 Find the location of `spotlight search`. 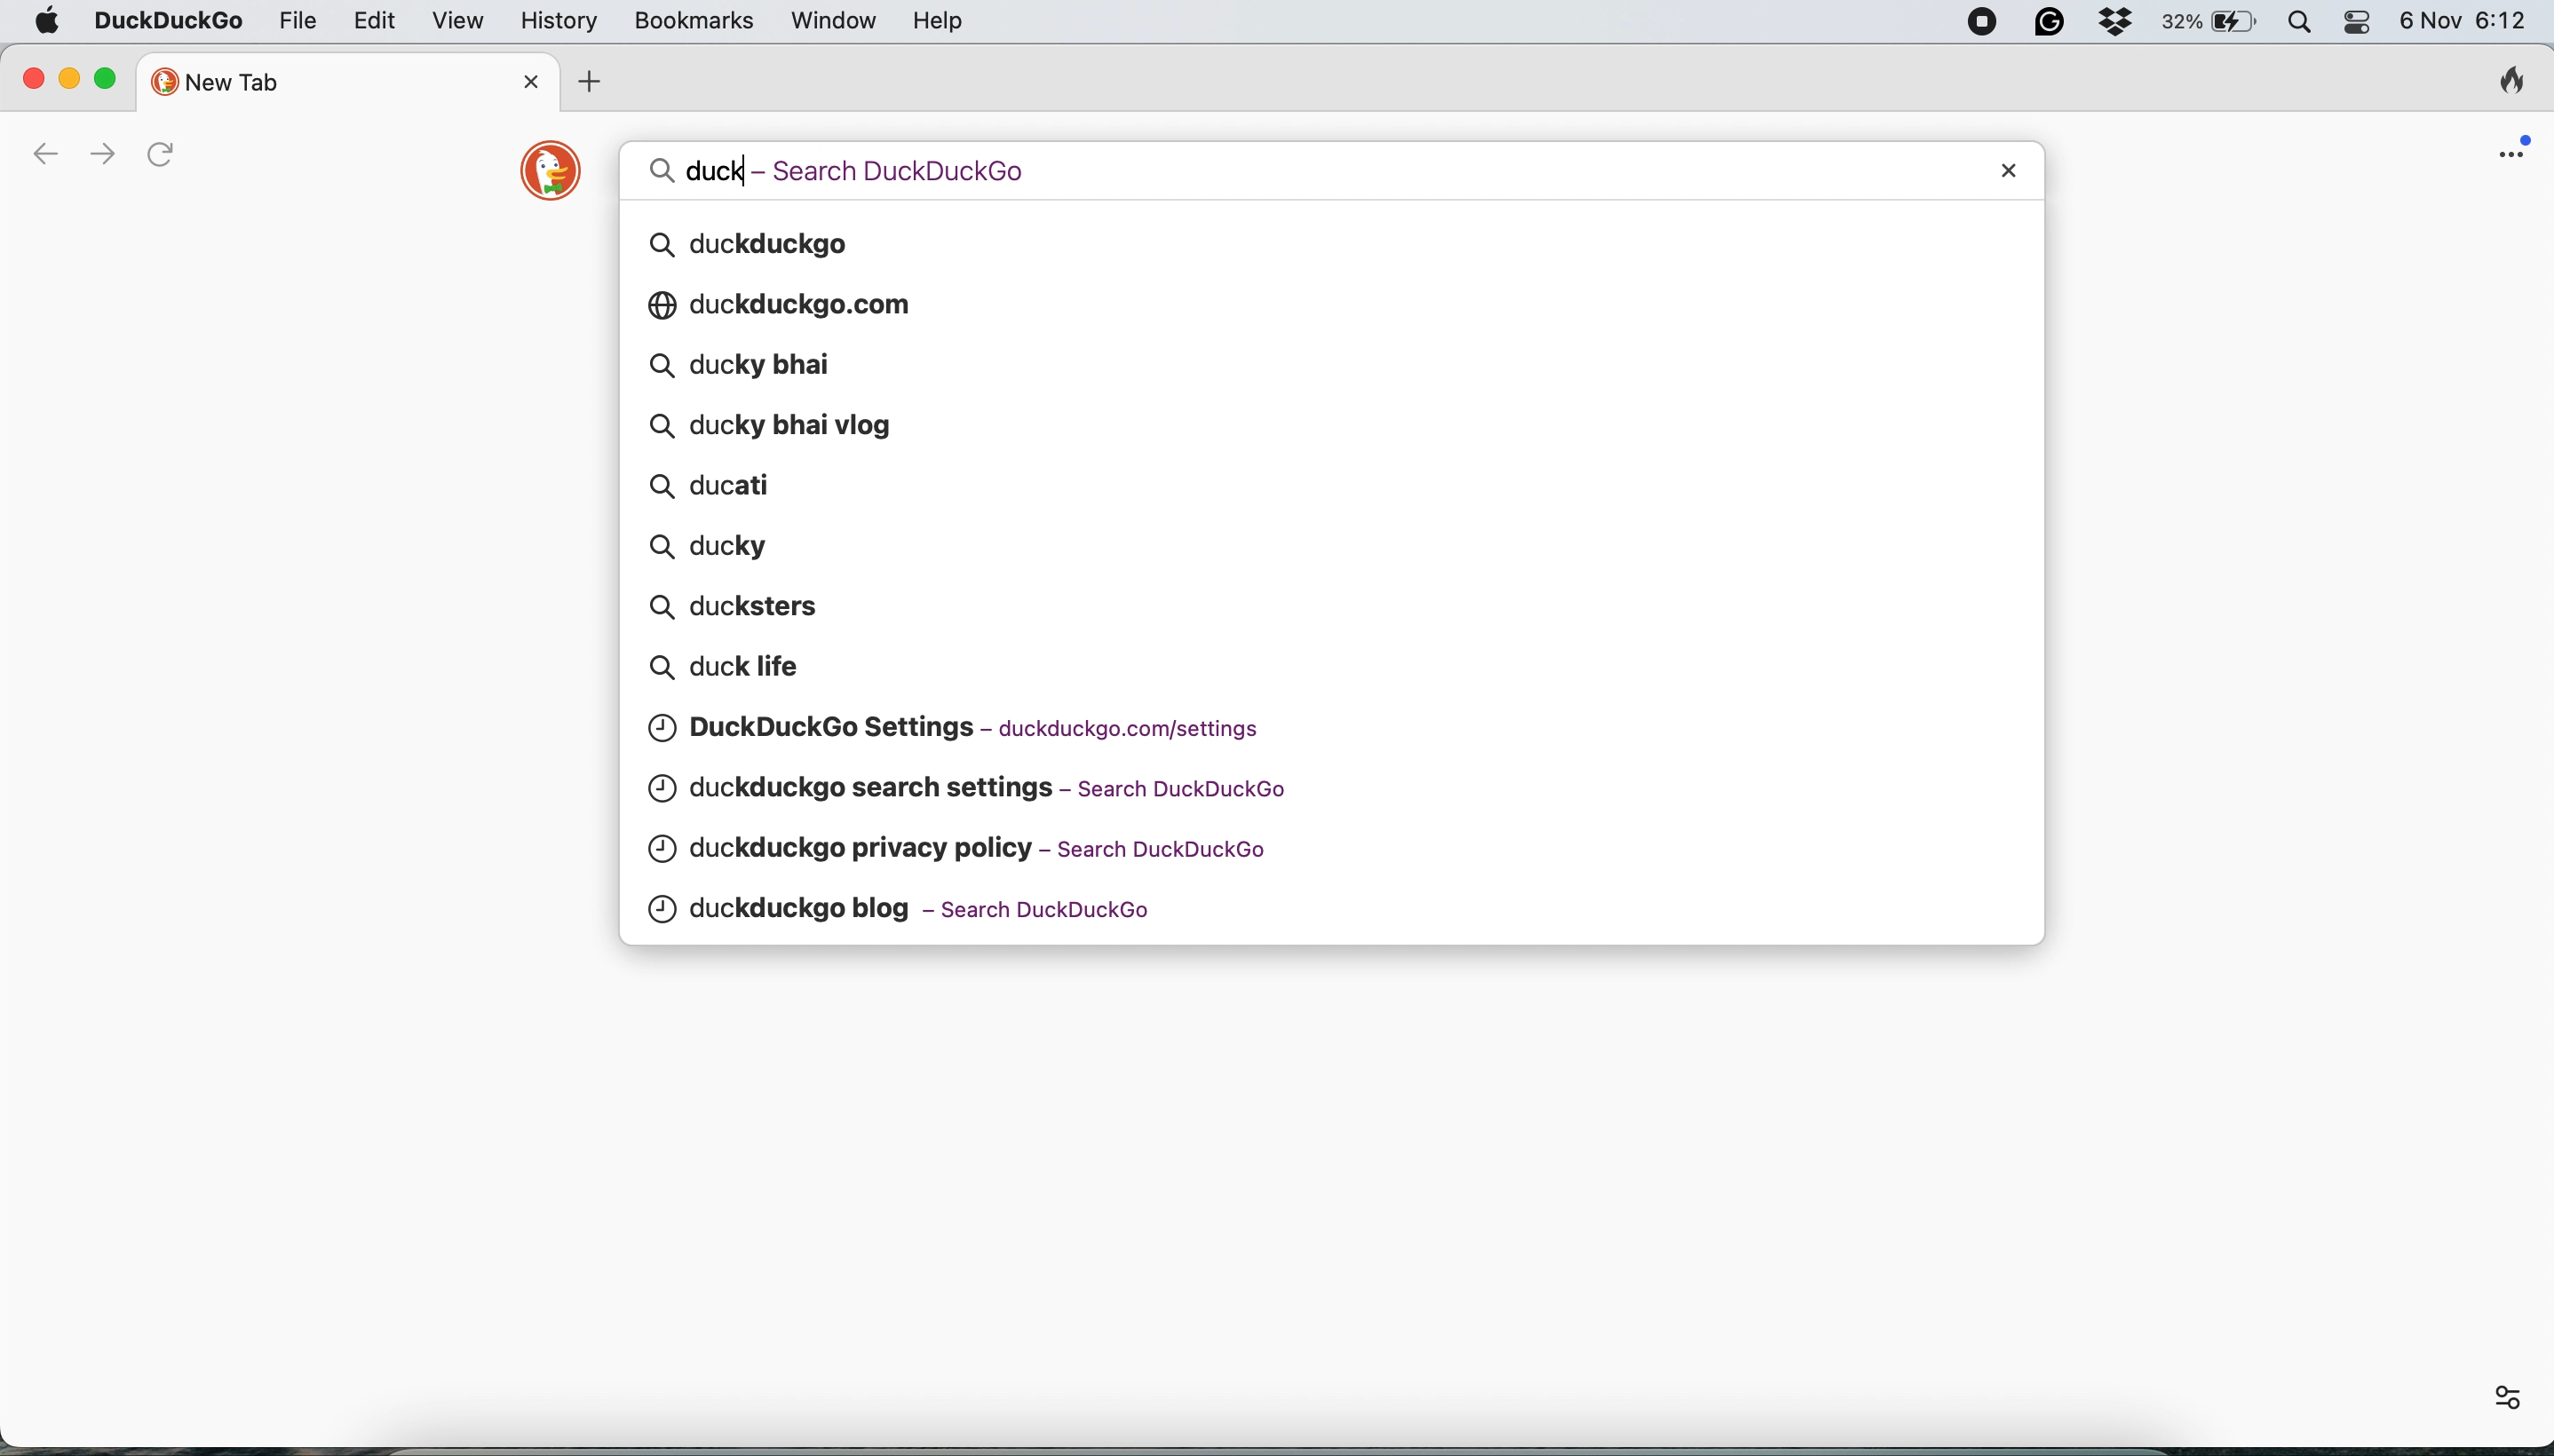

spotlight search is located at coordinates (2302, 22).